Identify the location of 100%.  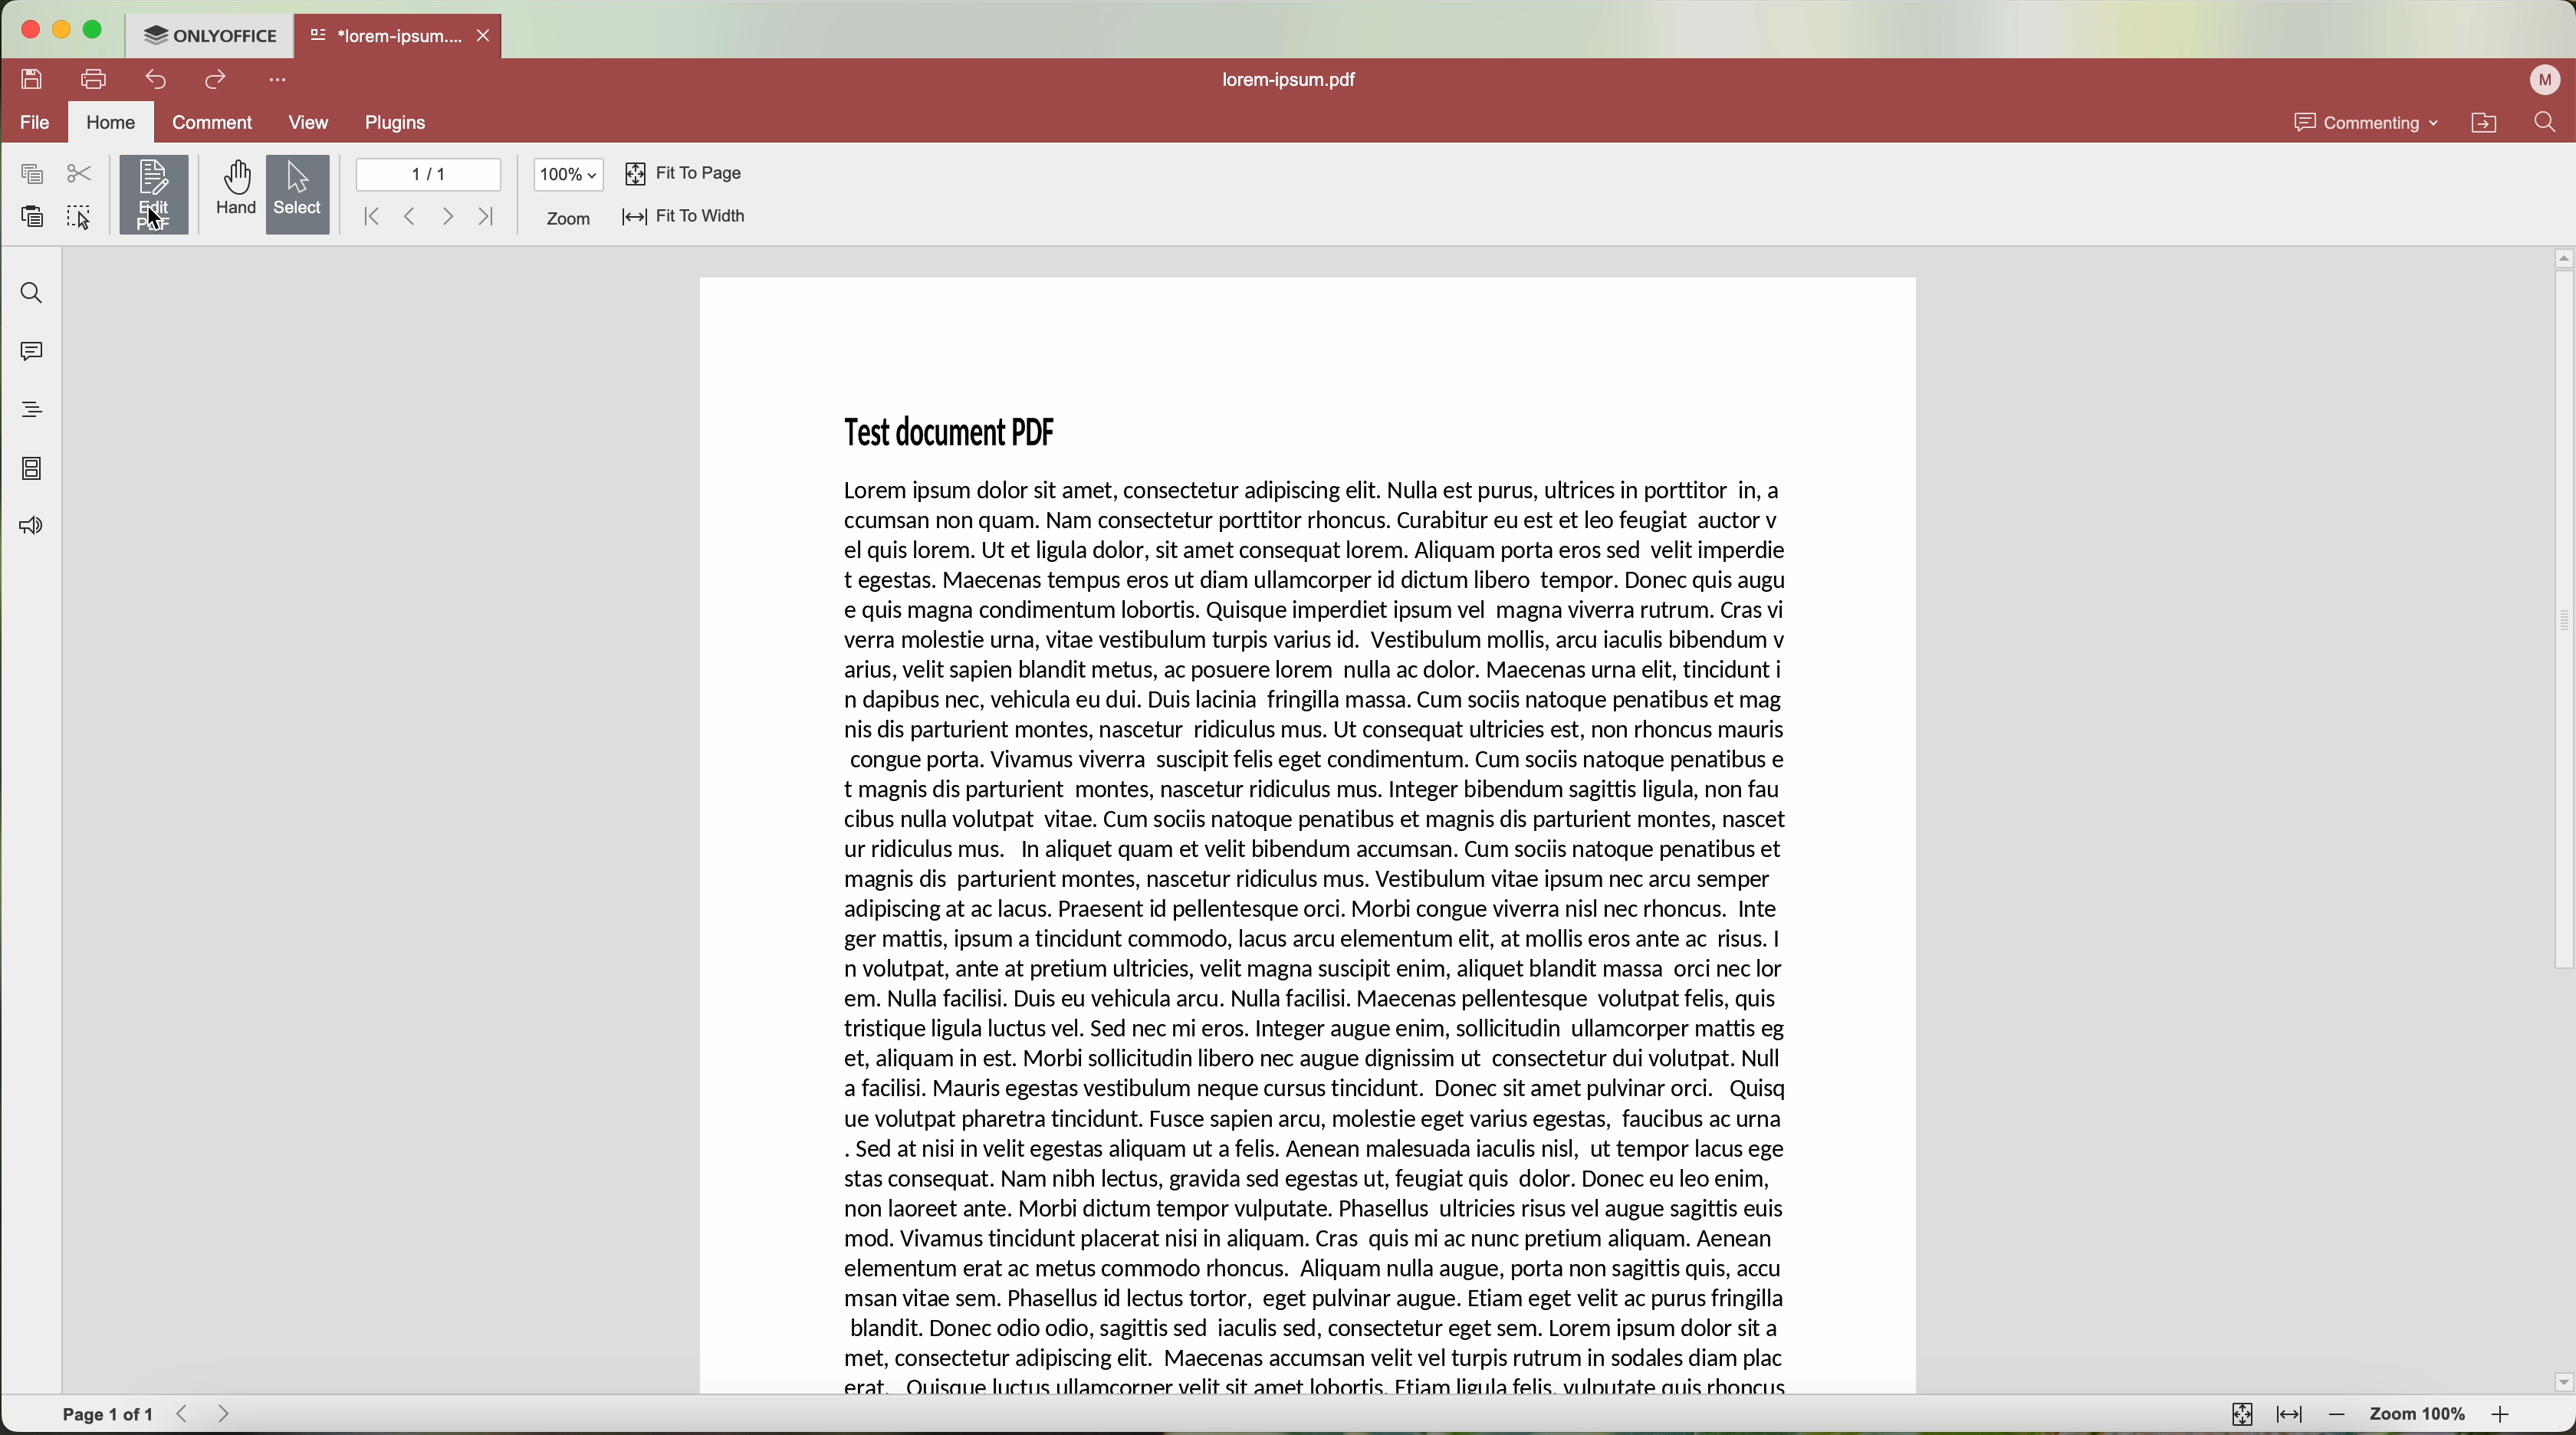
(568, 174).